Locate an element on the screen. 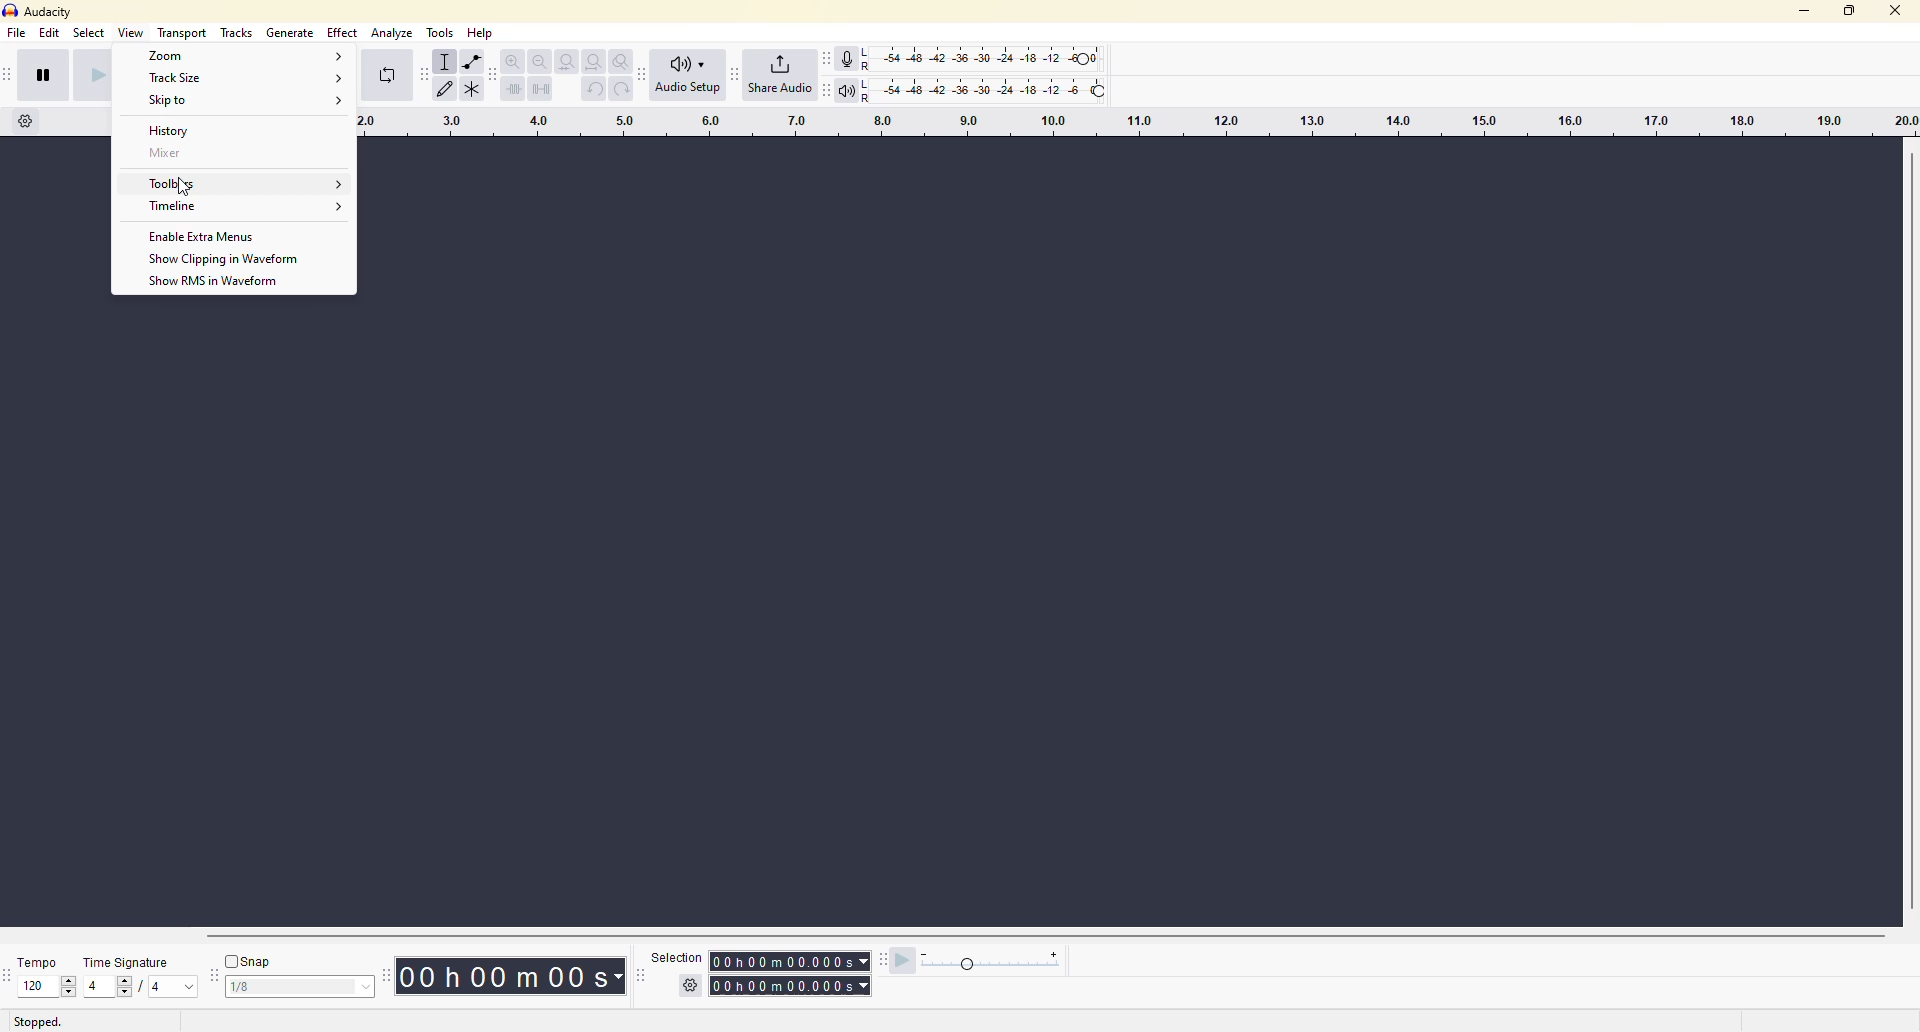  timeline options is located at coordinates (27, 125).